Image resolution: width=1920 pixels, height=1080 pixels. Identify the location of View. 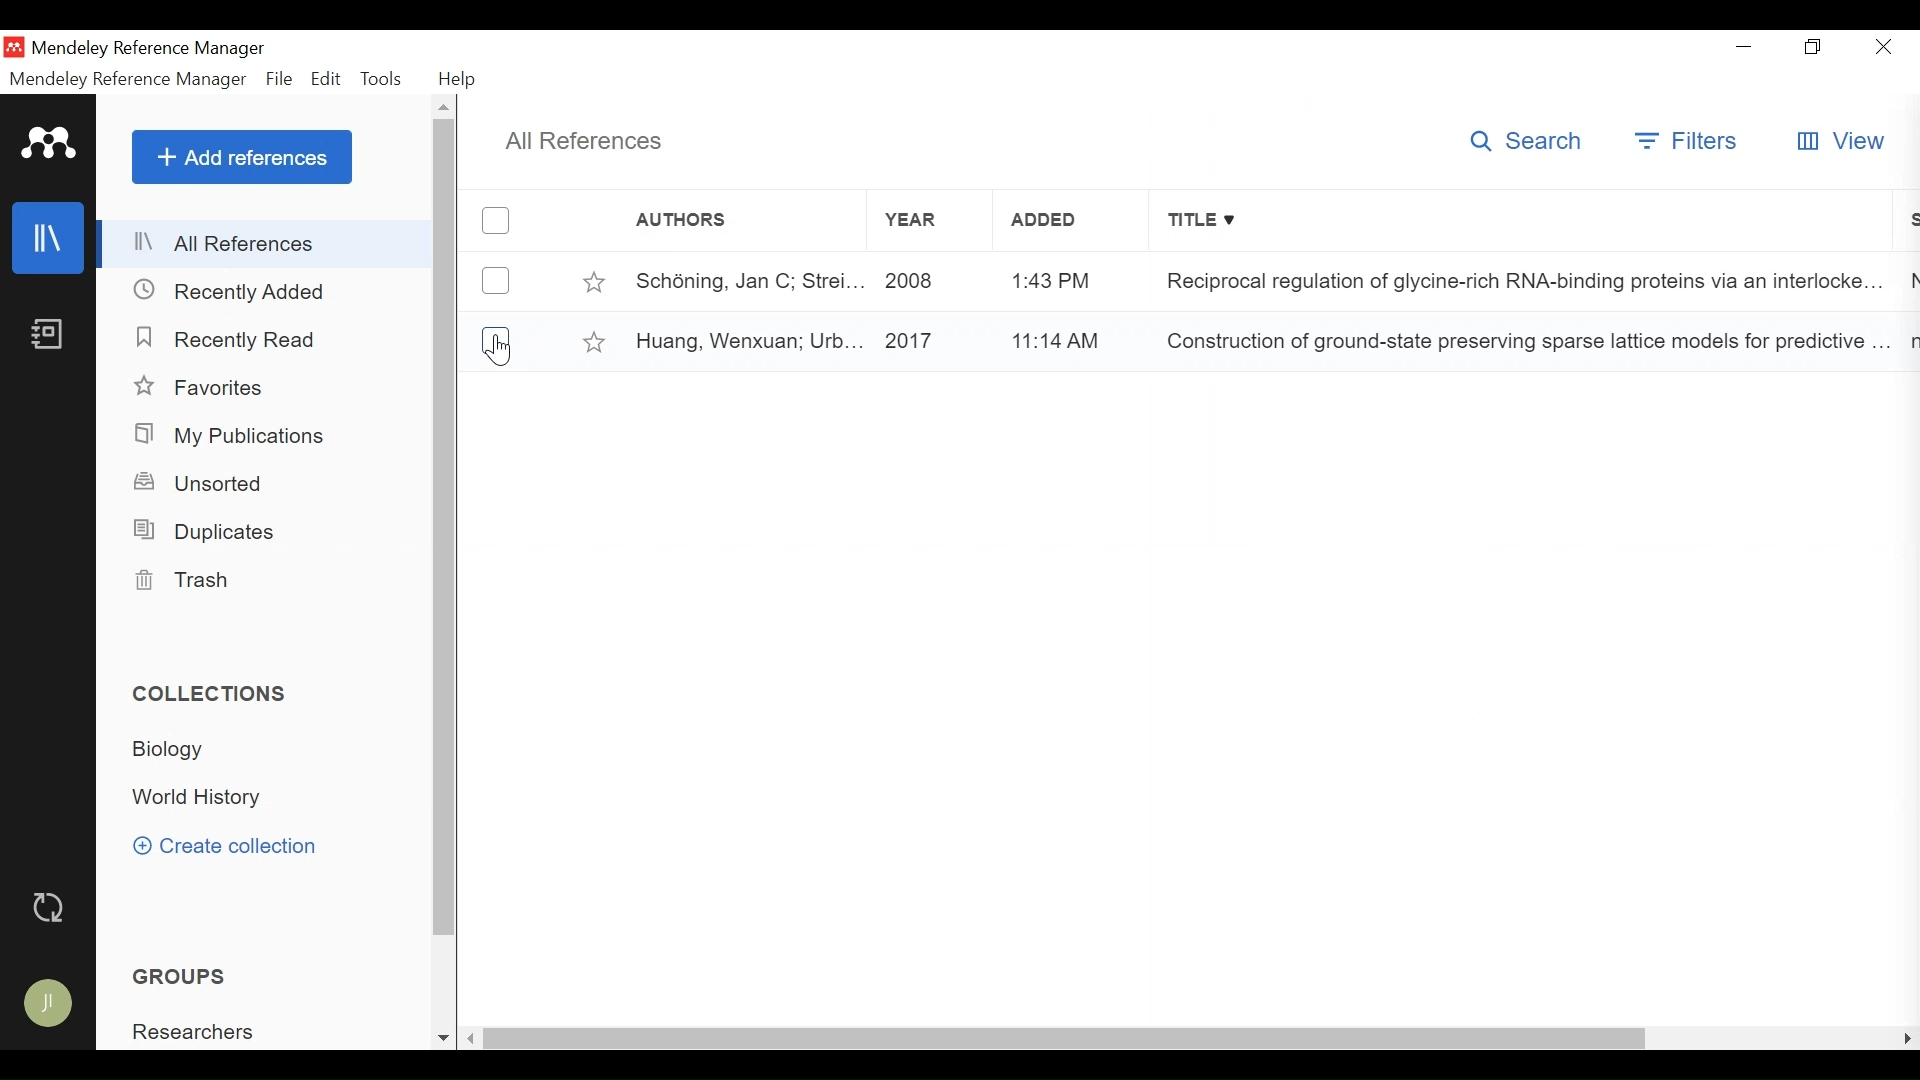
(1841, 143).